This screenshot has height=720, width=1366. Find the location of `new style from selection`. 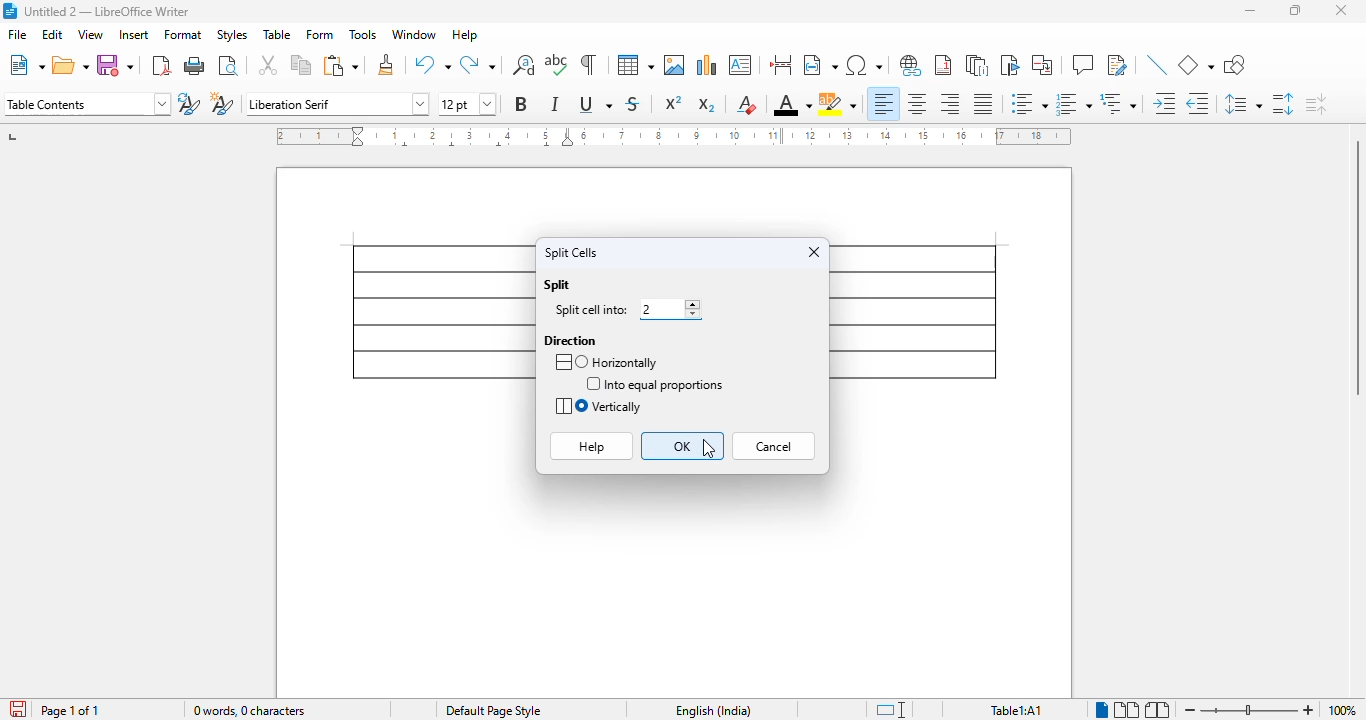

new style from selection is located at coordinates (222, 103).